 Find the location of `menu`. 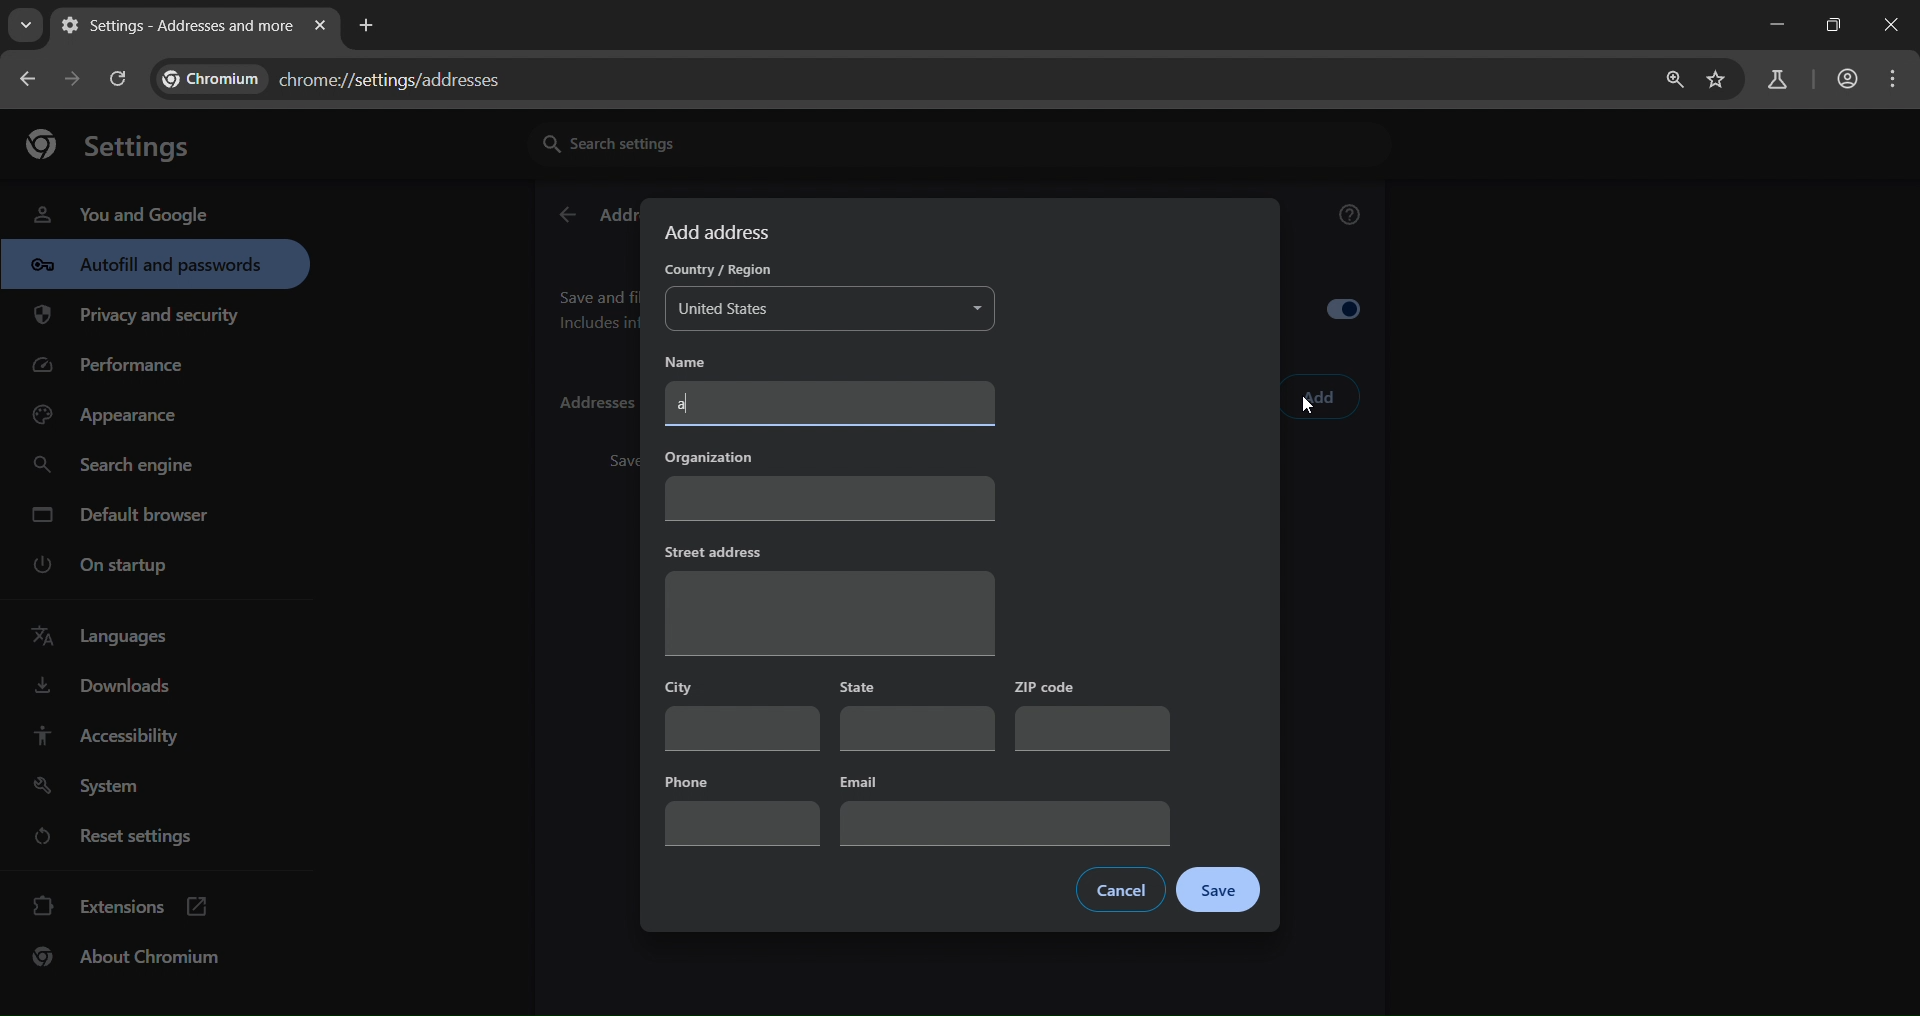

menu is located at coordinates (1898, 79).